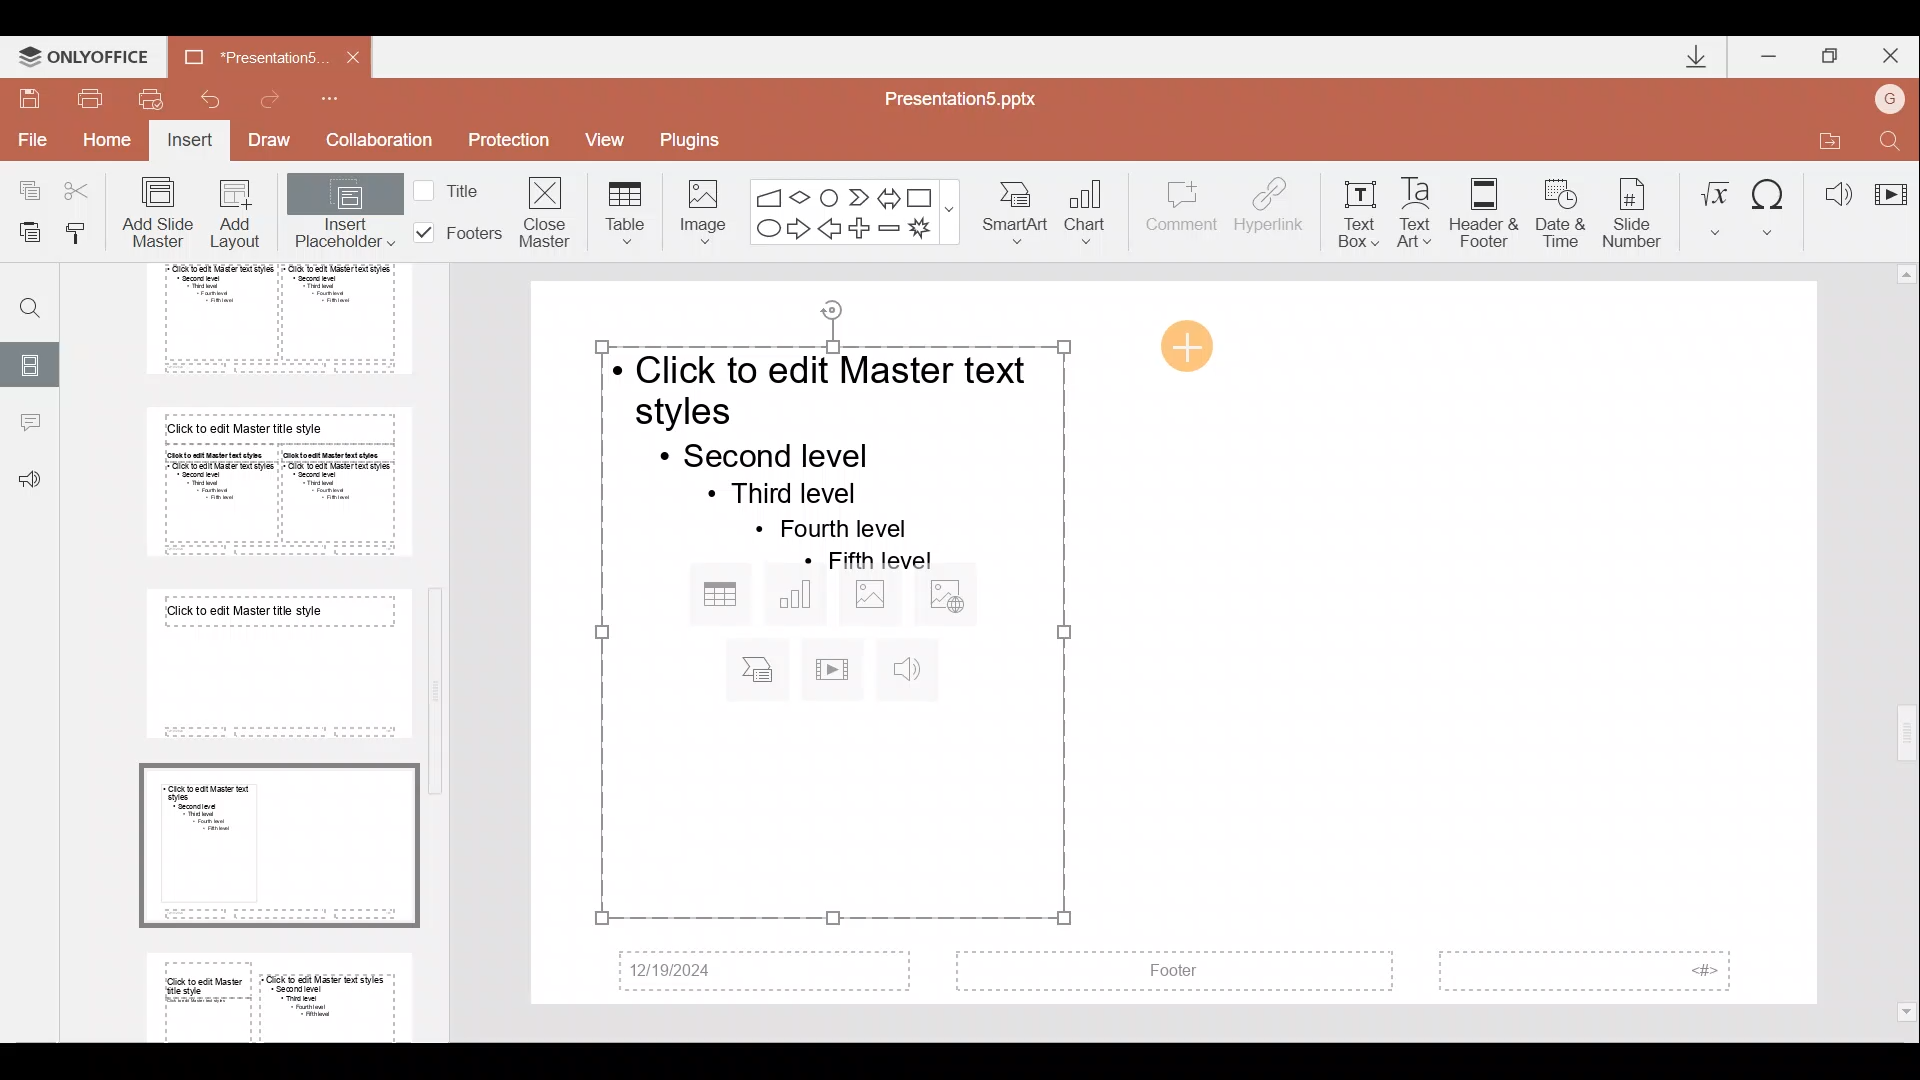 Image resolution: width=1920 pixels, height=1080 pixels. What do you see at coordinates (929, 230) in the screenshot?
I see `Explosion 1` at bounding box center [929, 230].